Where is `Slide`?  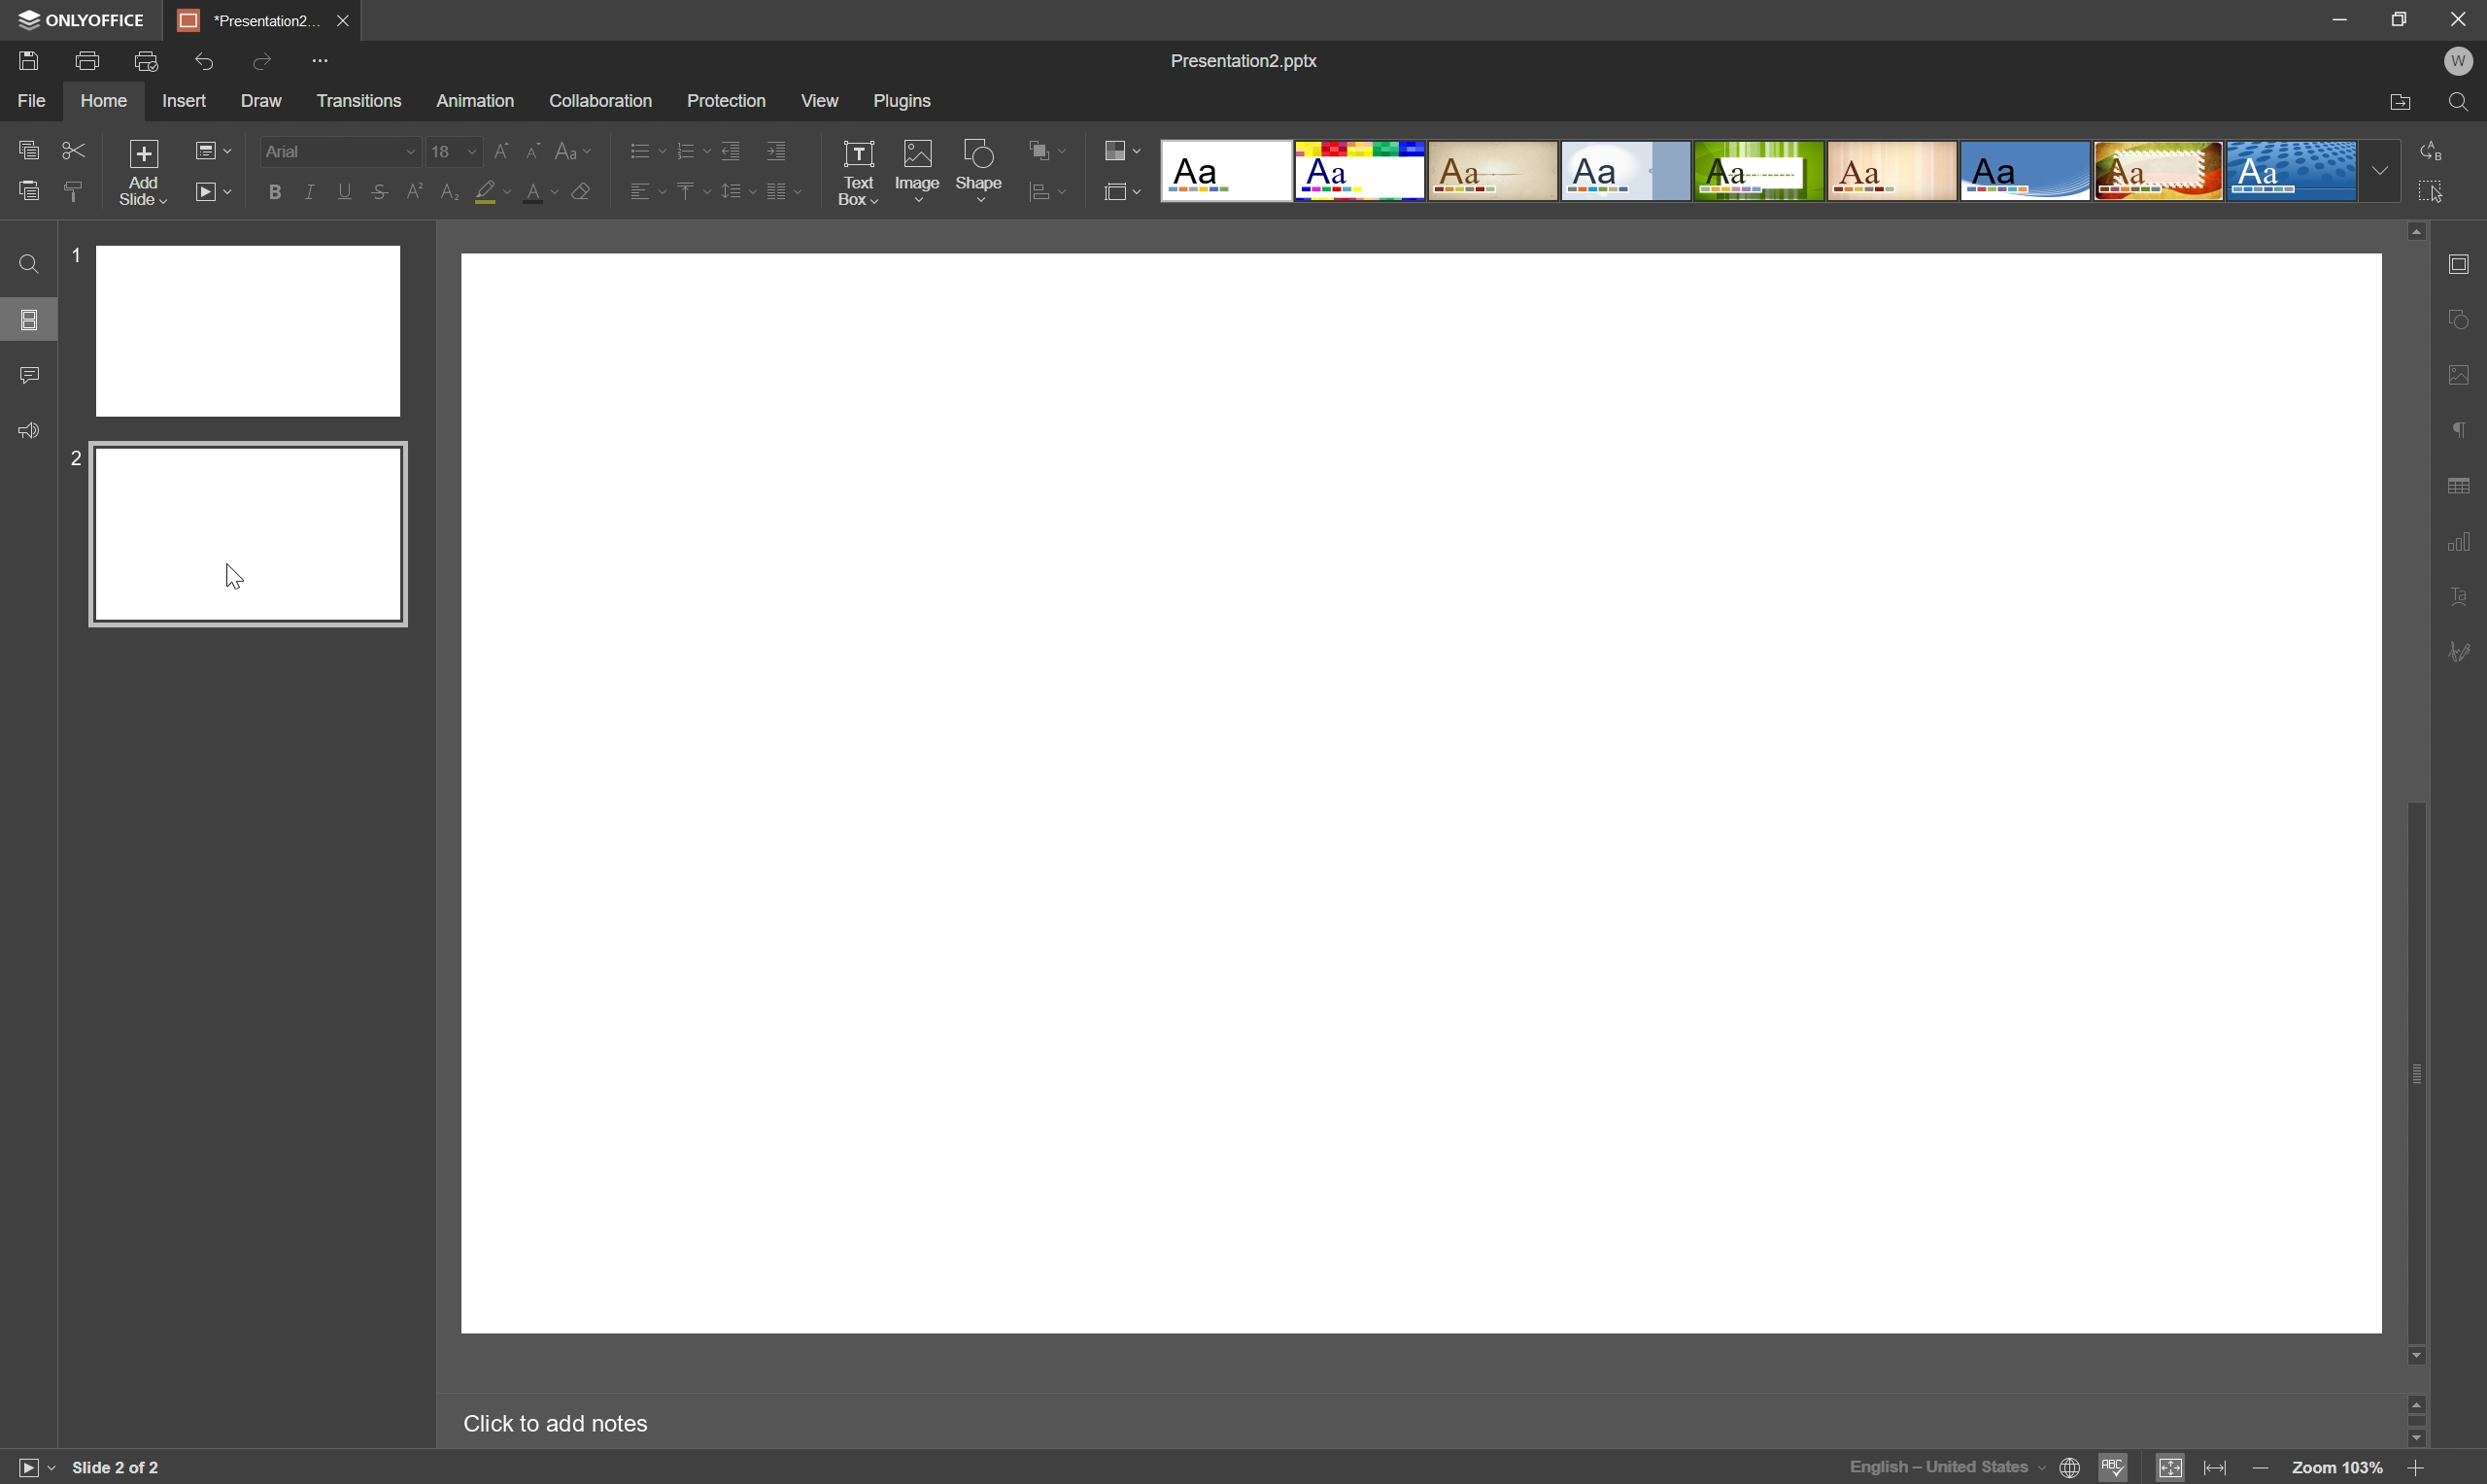
Slide is located at coordinates (247, 535).